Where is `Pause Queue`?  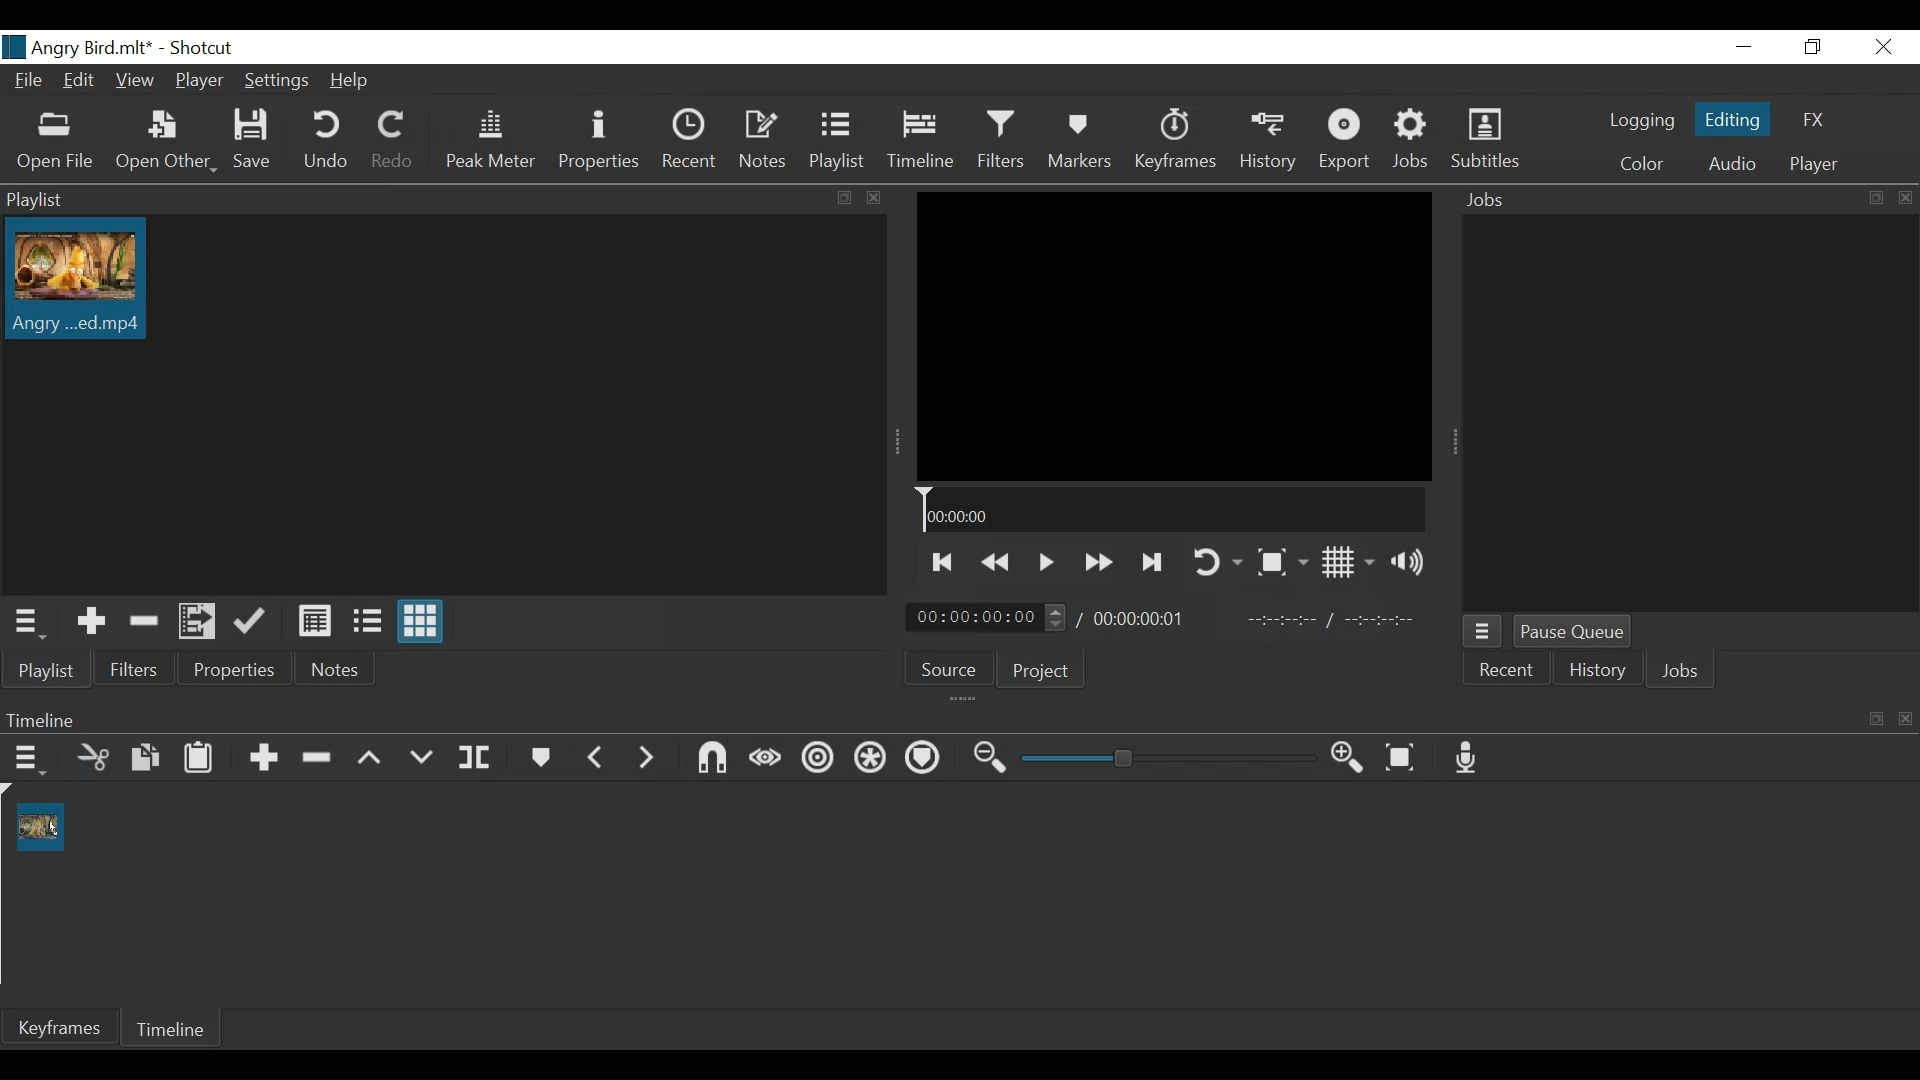
Pause Queue is located at coordinates (1573, 631).